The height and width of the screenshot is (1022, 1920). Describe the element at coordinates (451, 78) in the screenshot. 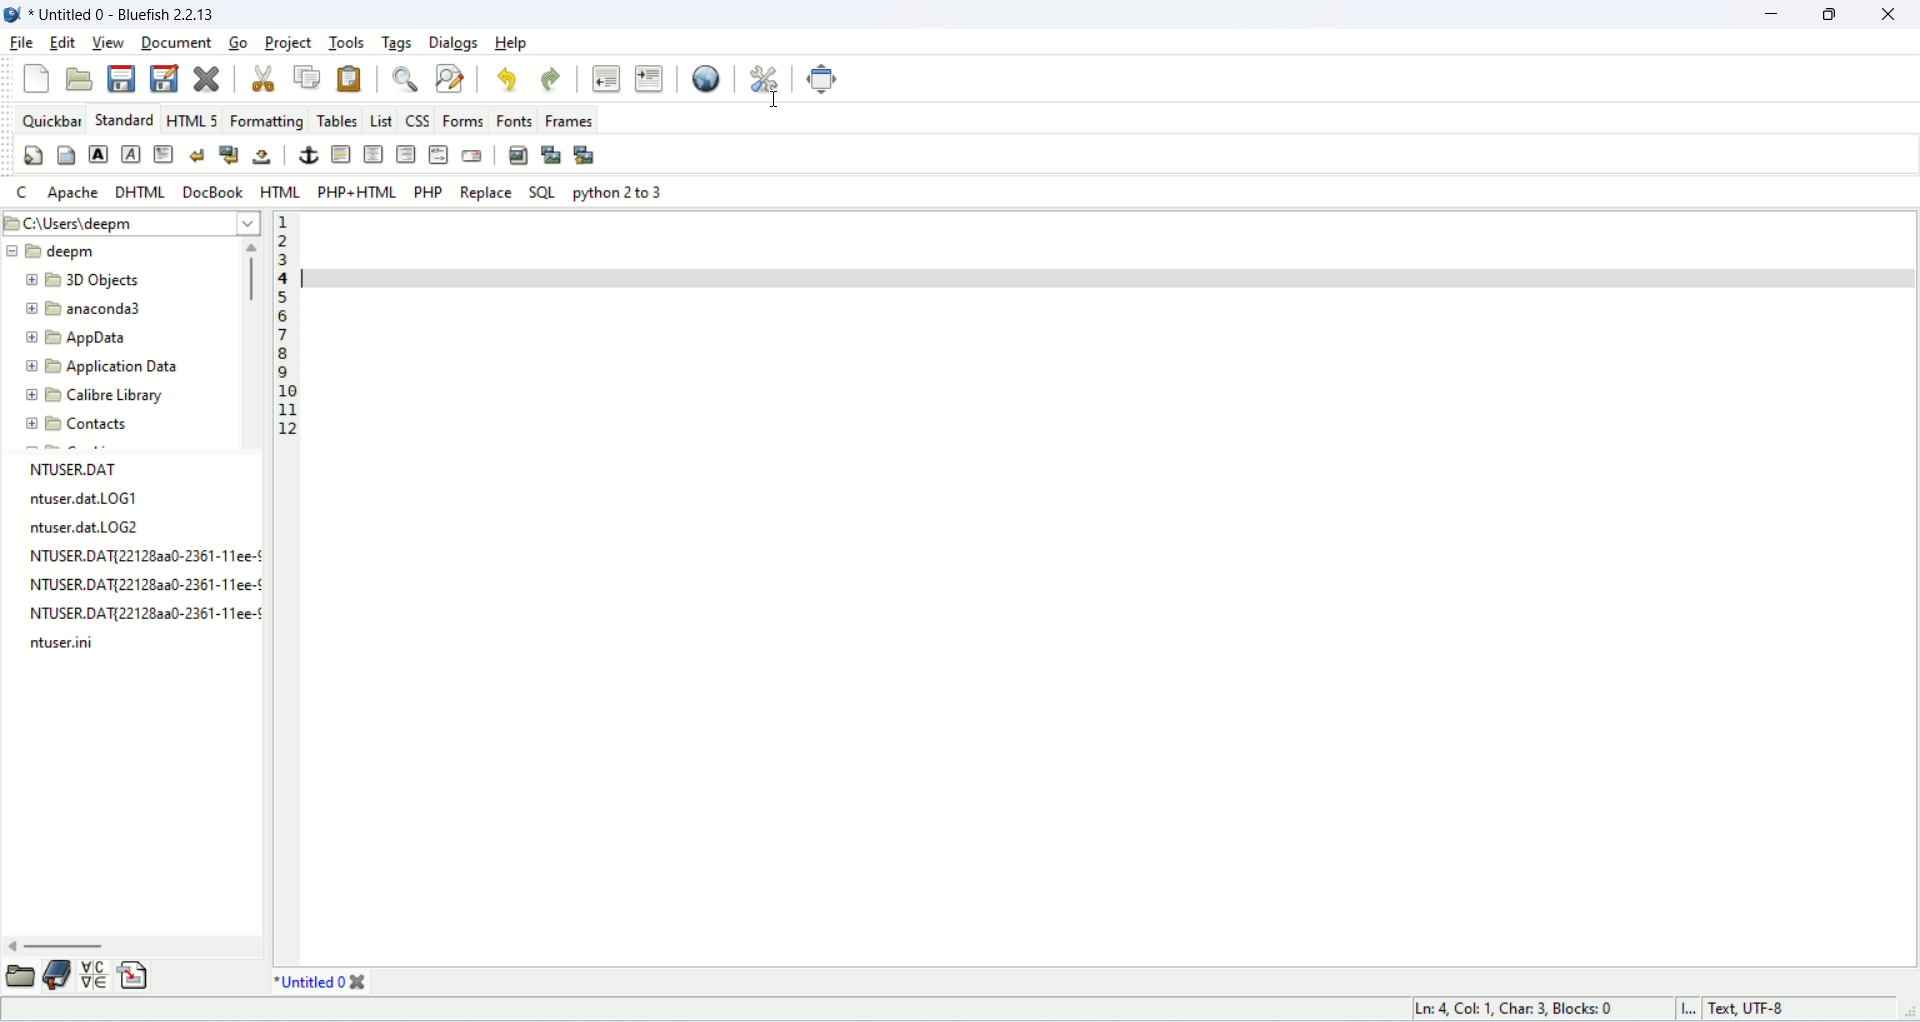

I see `find and replace` at that location.